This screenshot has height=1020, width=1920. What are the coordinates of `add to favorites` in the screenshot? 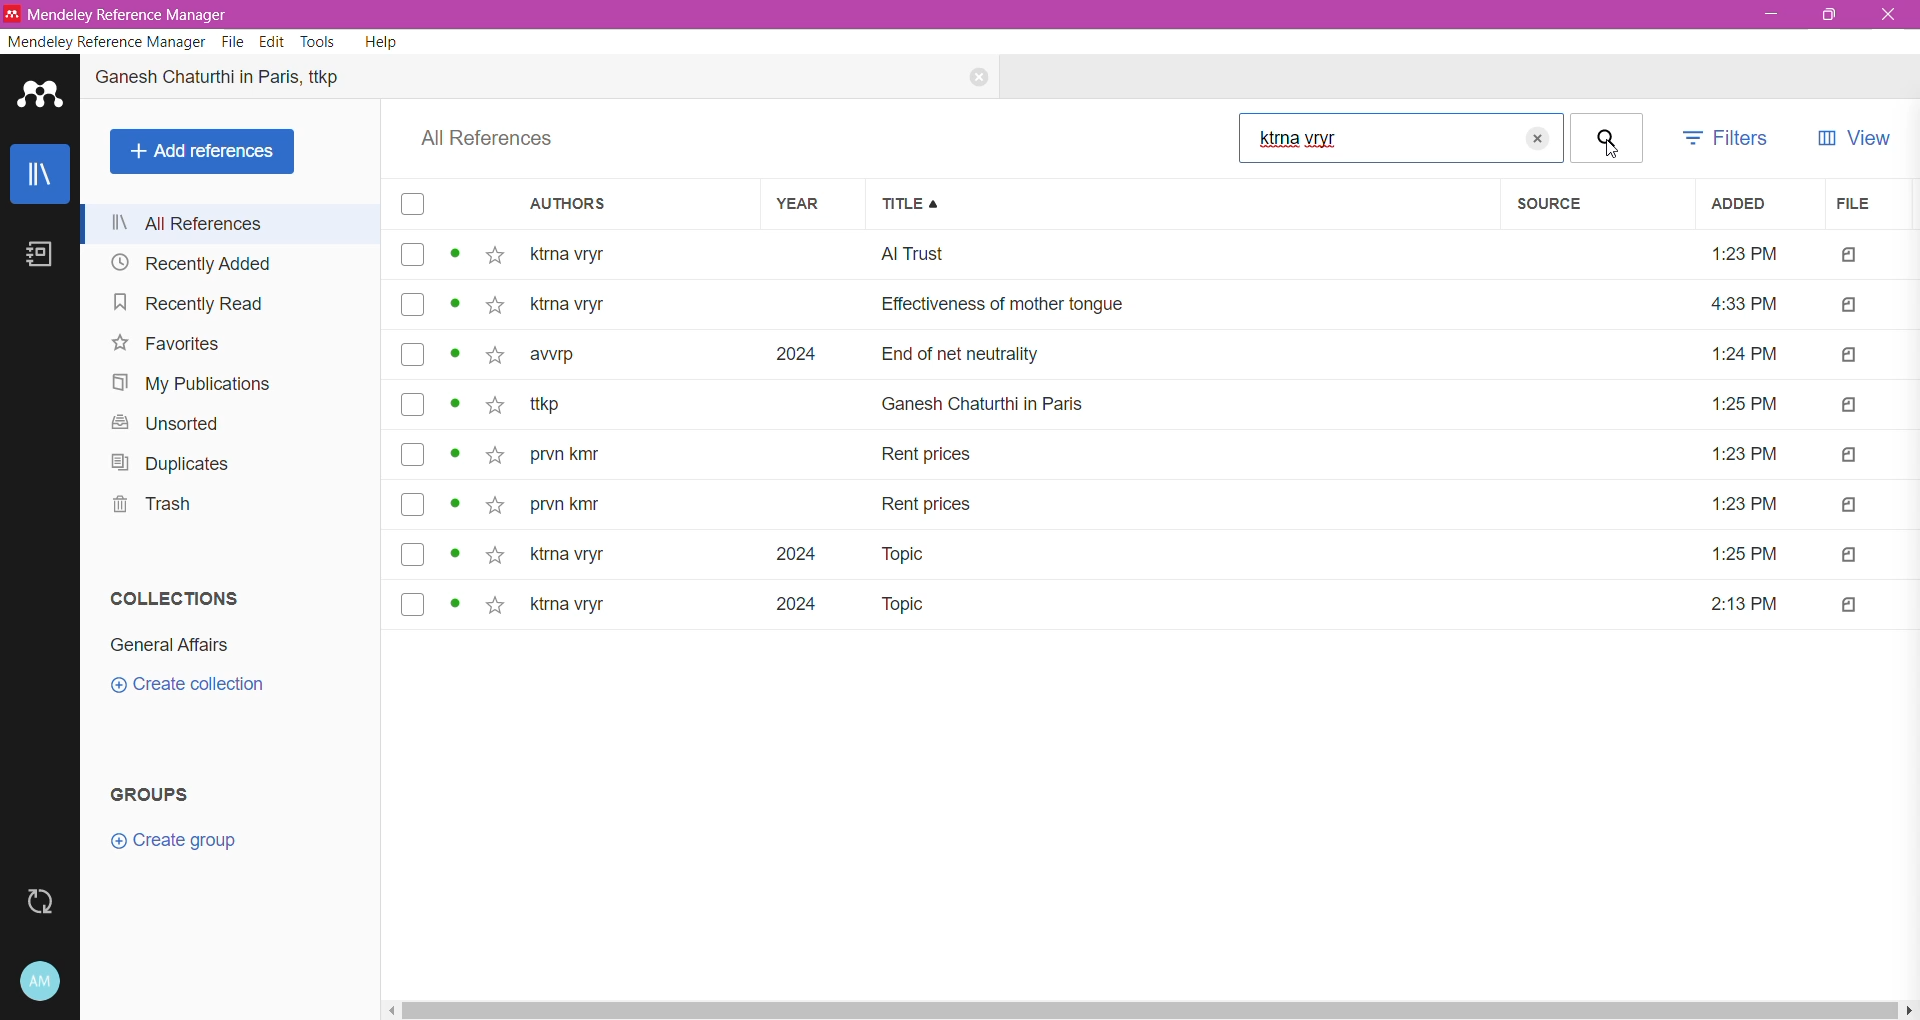 It's located at (494, 606).